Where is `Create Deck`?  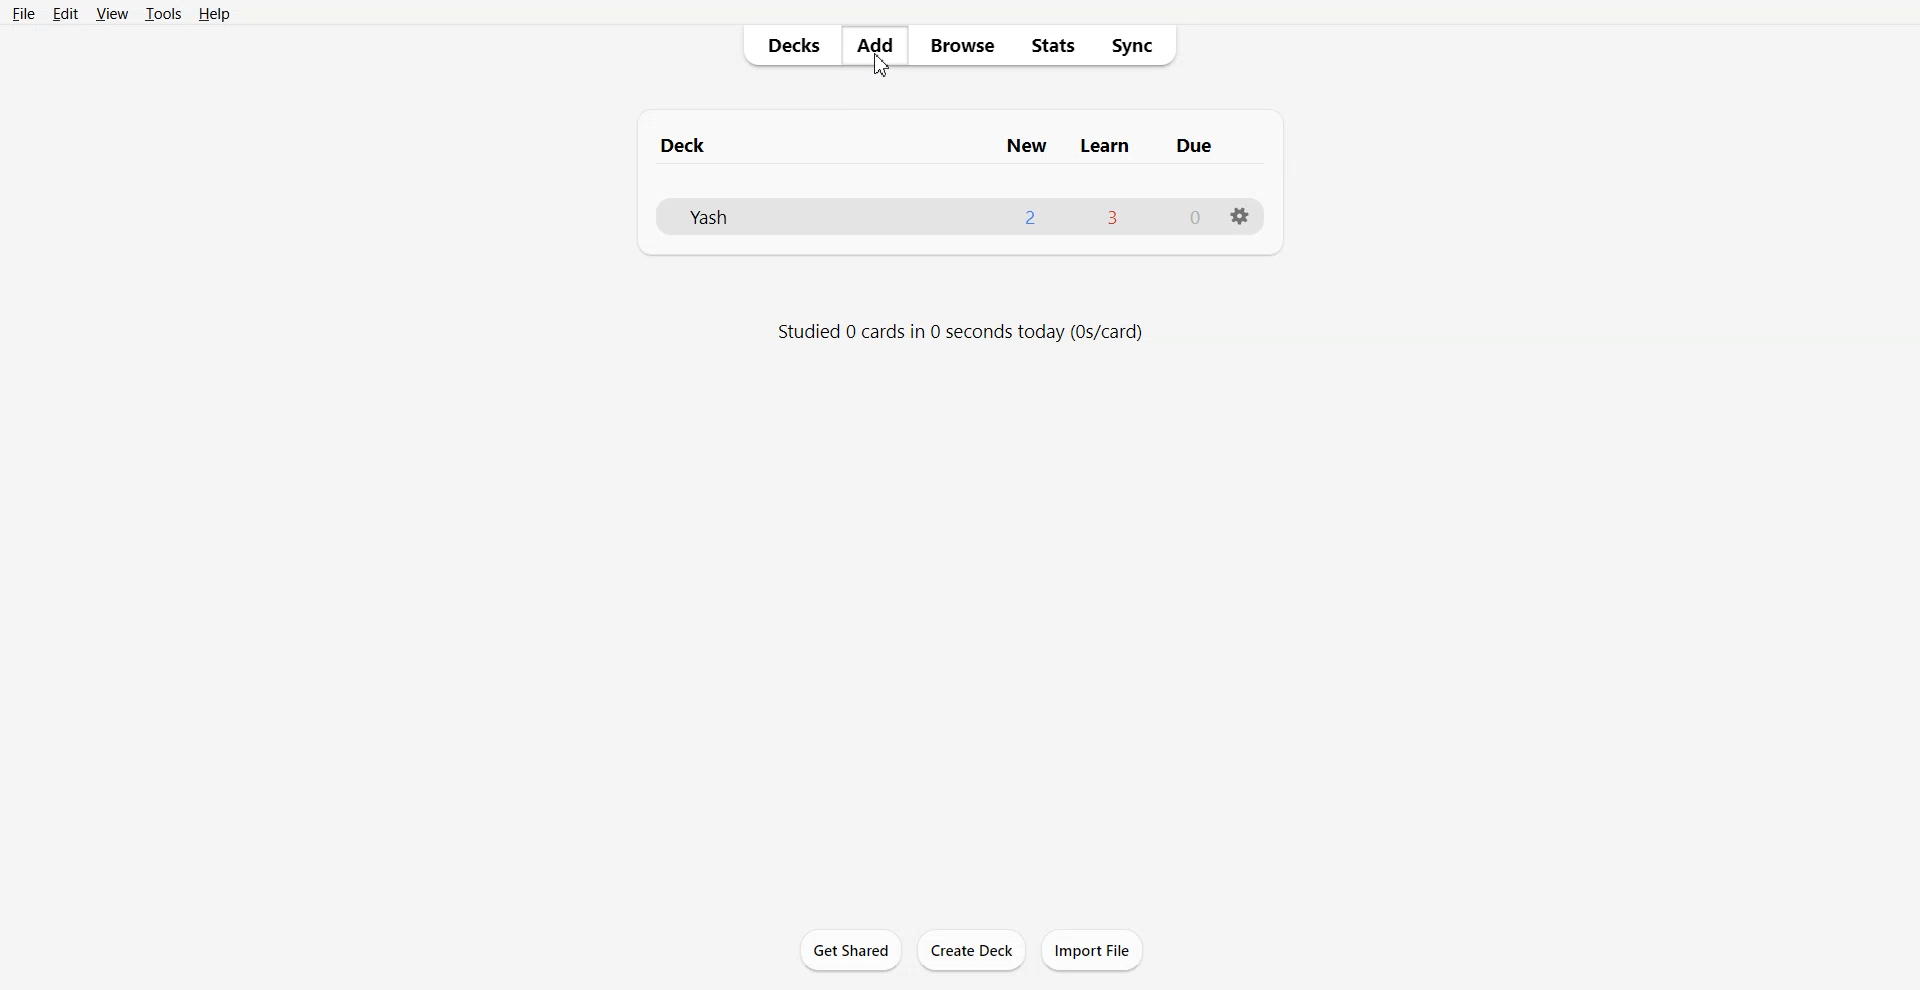
Create Deck is located at coordinates (971, 950).